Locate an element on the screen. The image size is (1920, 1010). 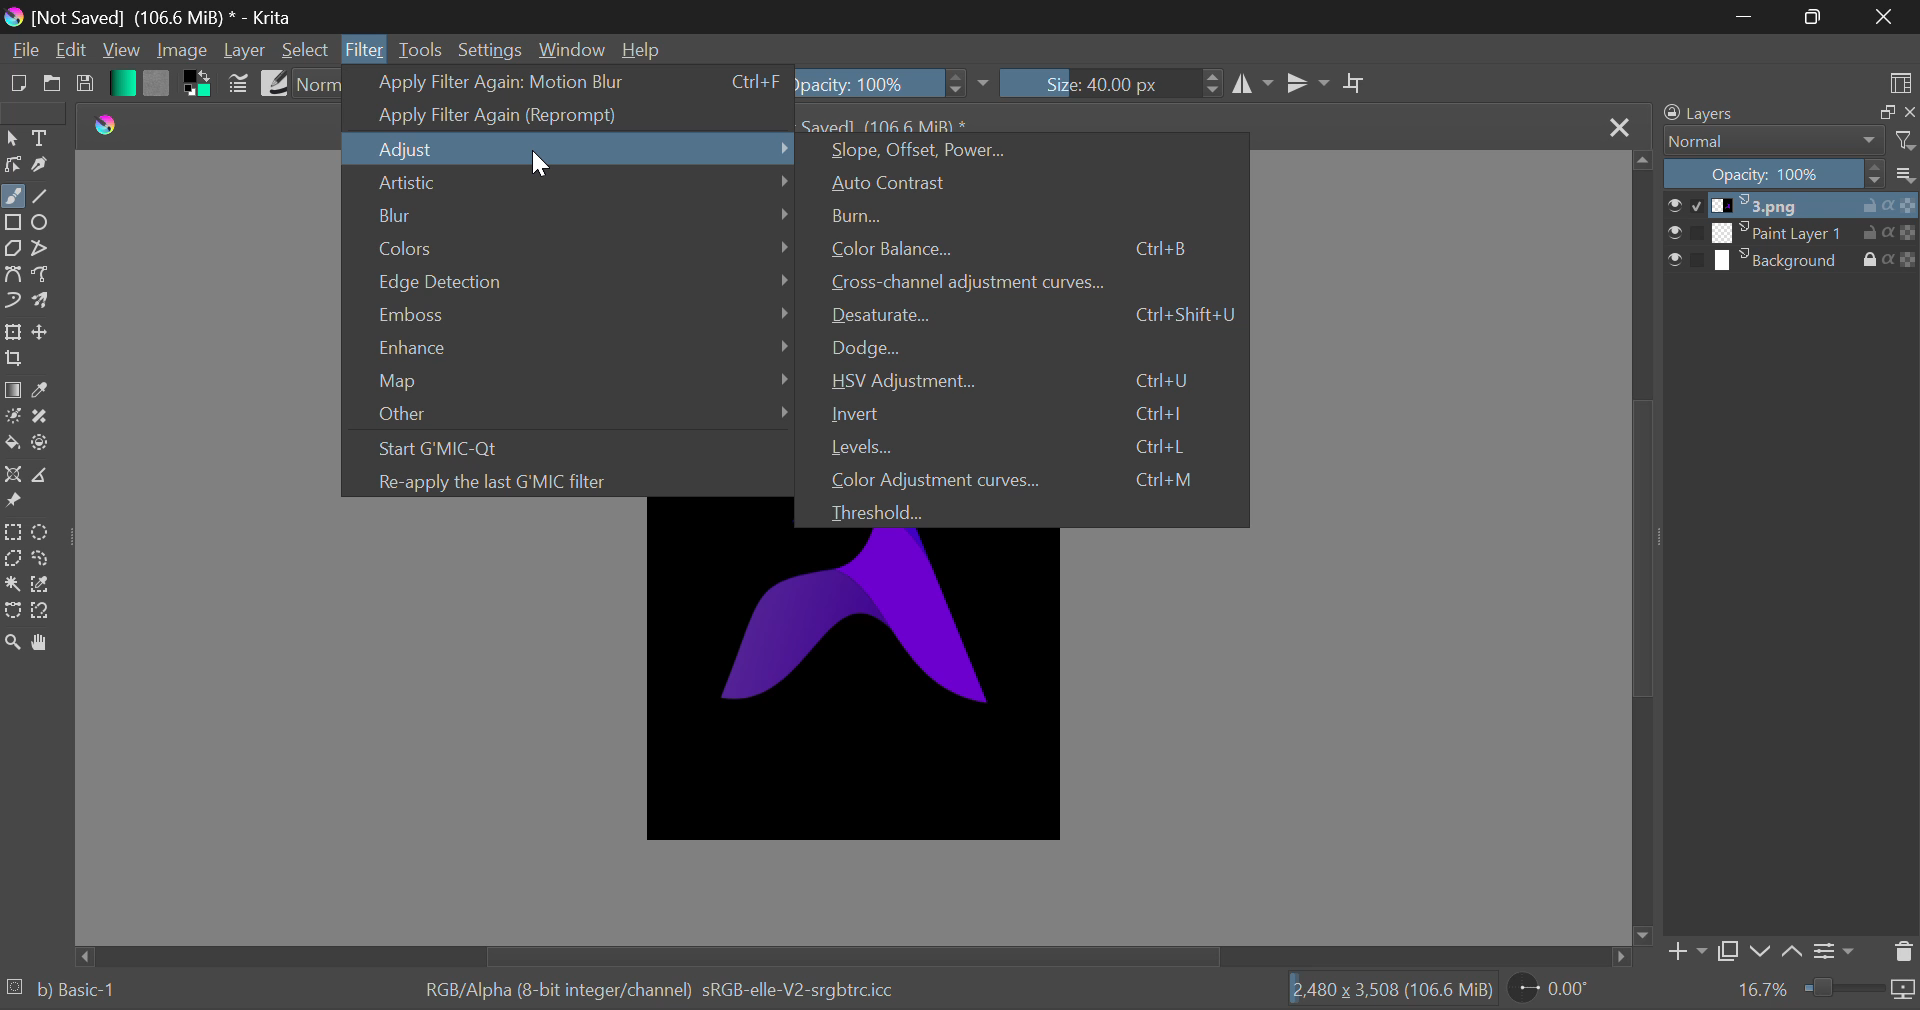
1.png is located at coordinates (1792, 206).